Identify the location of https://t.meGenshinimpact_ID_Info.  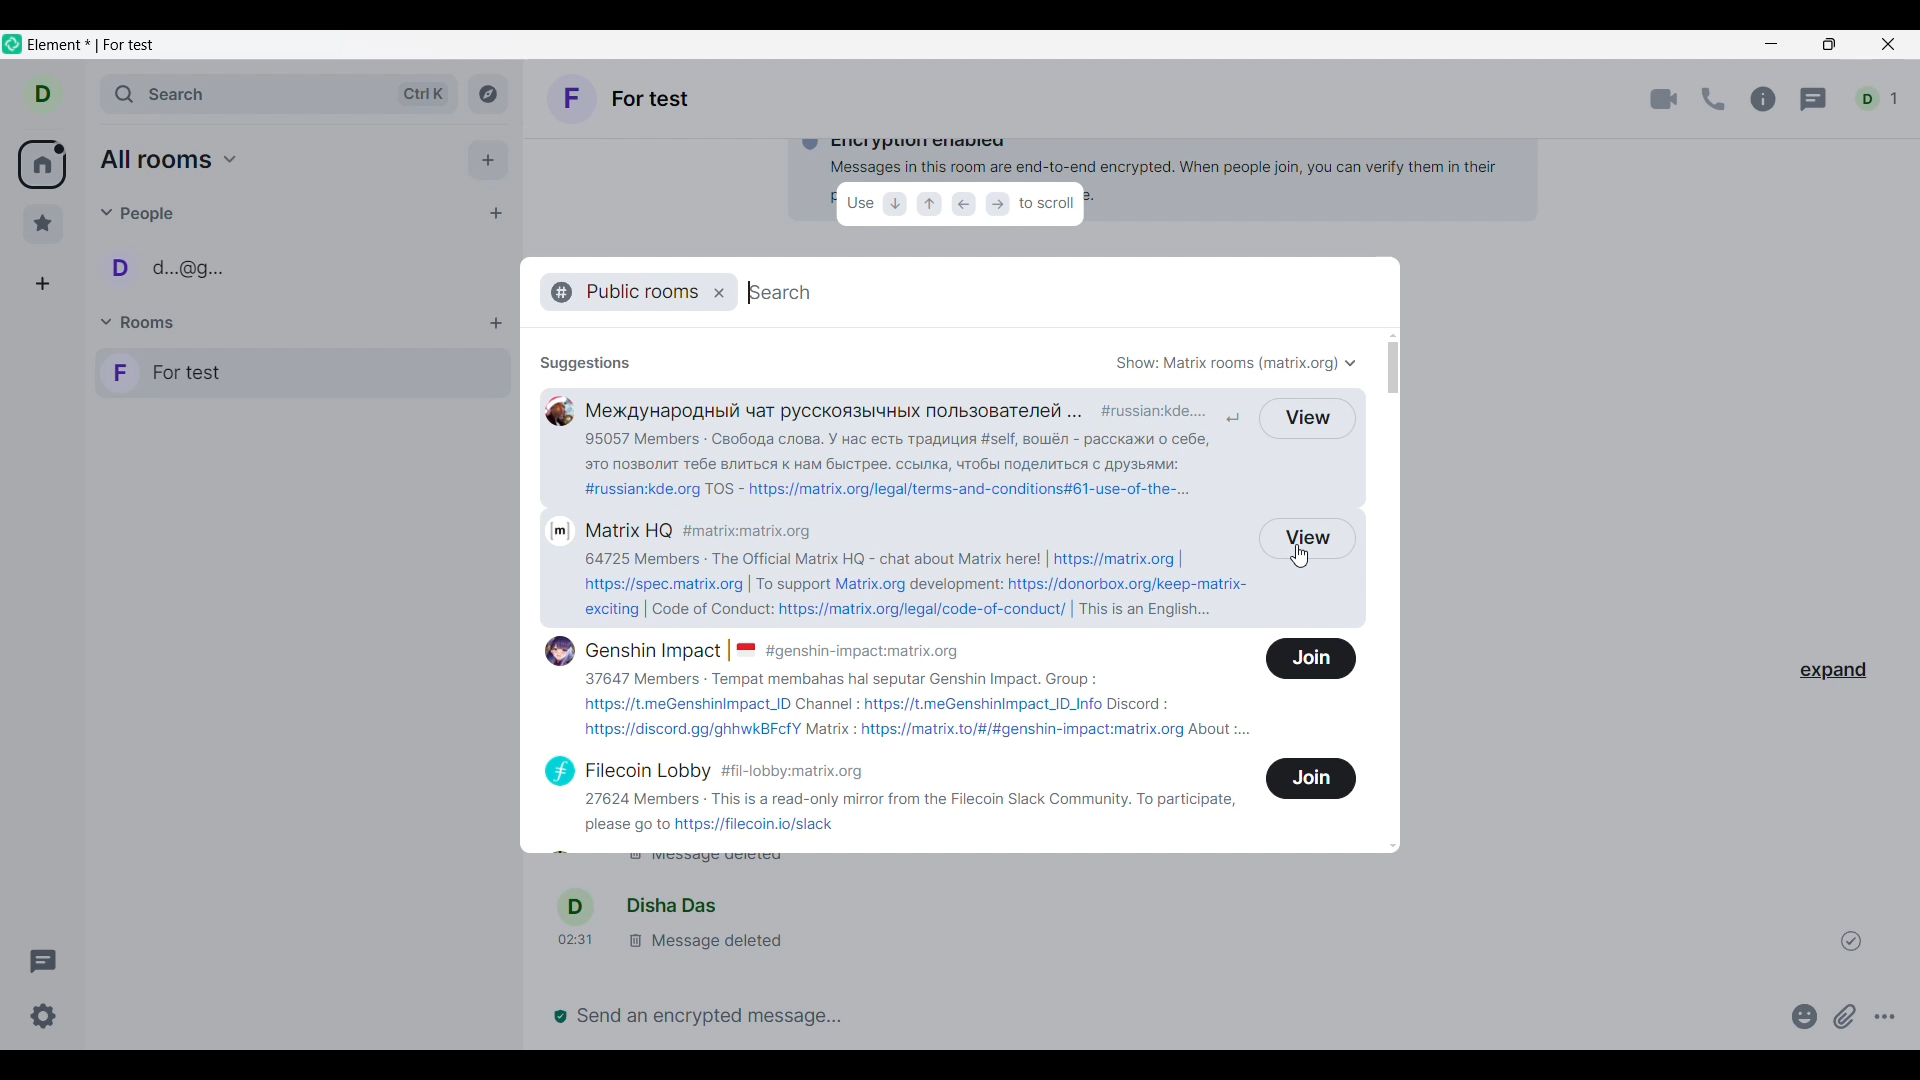
(985, 704).